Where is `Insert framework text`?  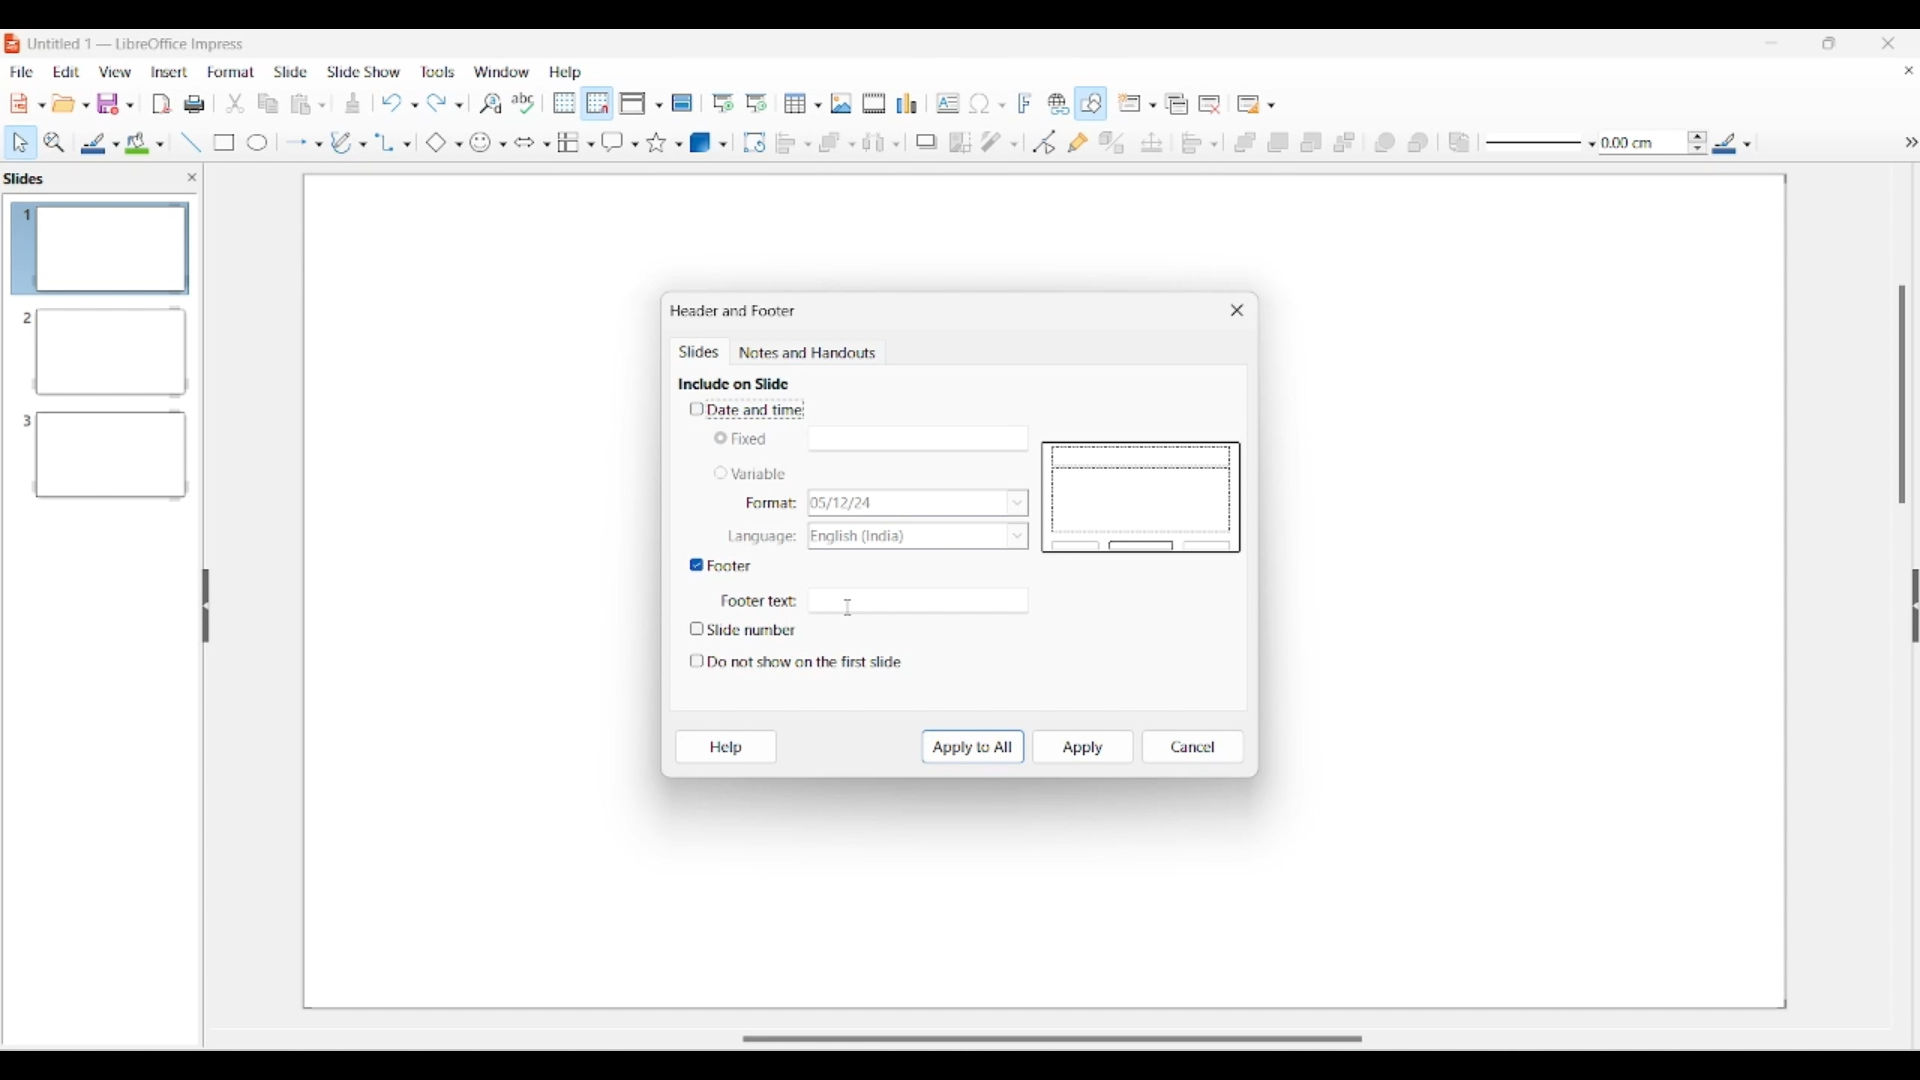
Insert framework text is located at coordinates (1025, 103).